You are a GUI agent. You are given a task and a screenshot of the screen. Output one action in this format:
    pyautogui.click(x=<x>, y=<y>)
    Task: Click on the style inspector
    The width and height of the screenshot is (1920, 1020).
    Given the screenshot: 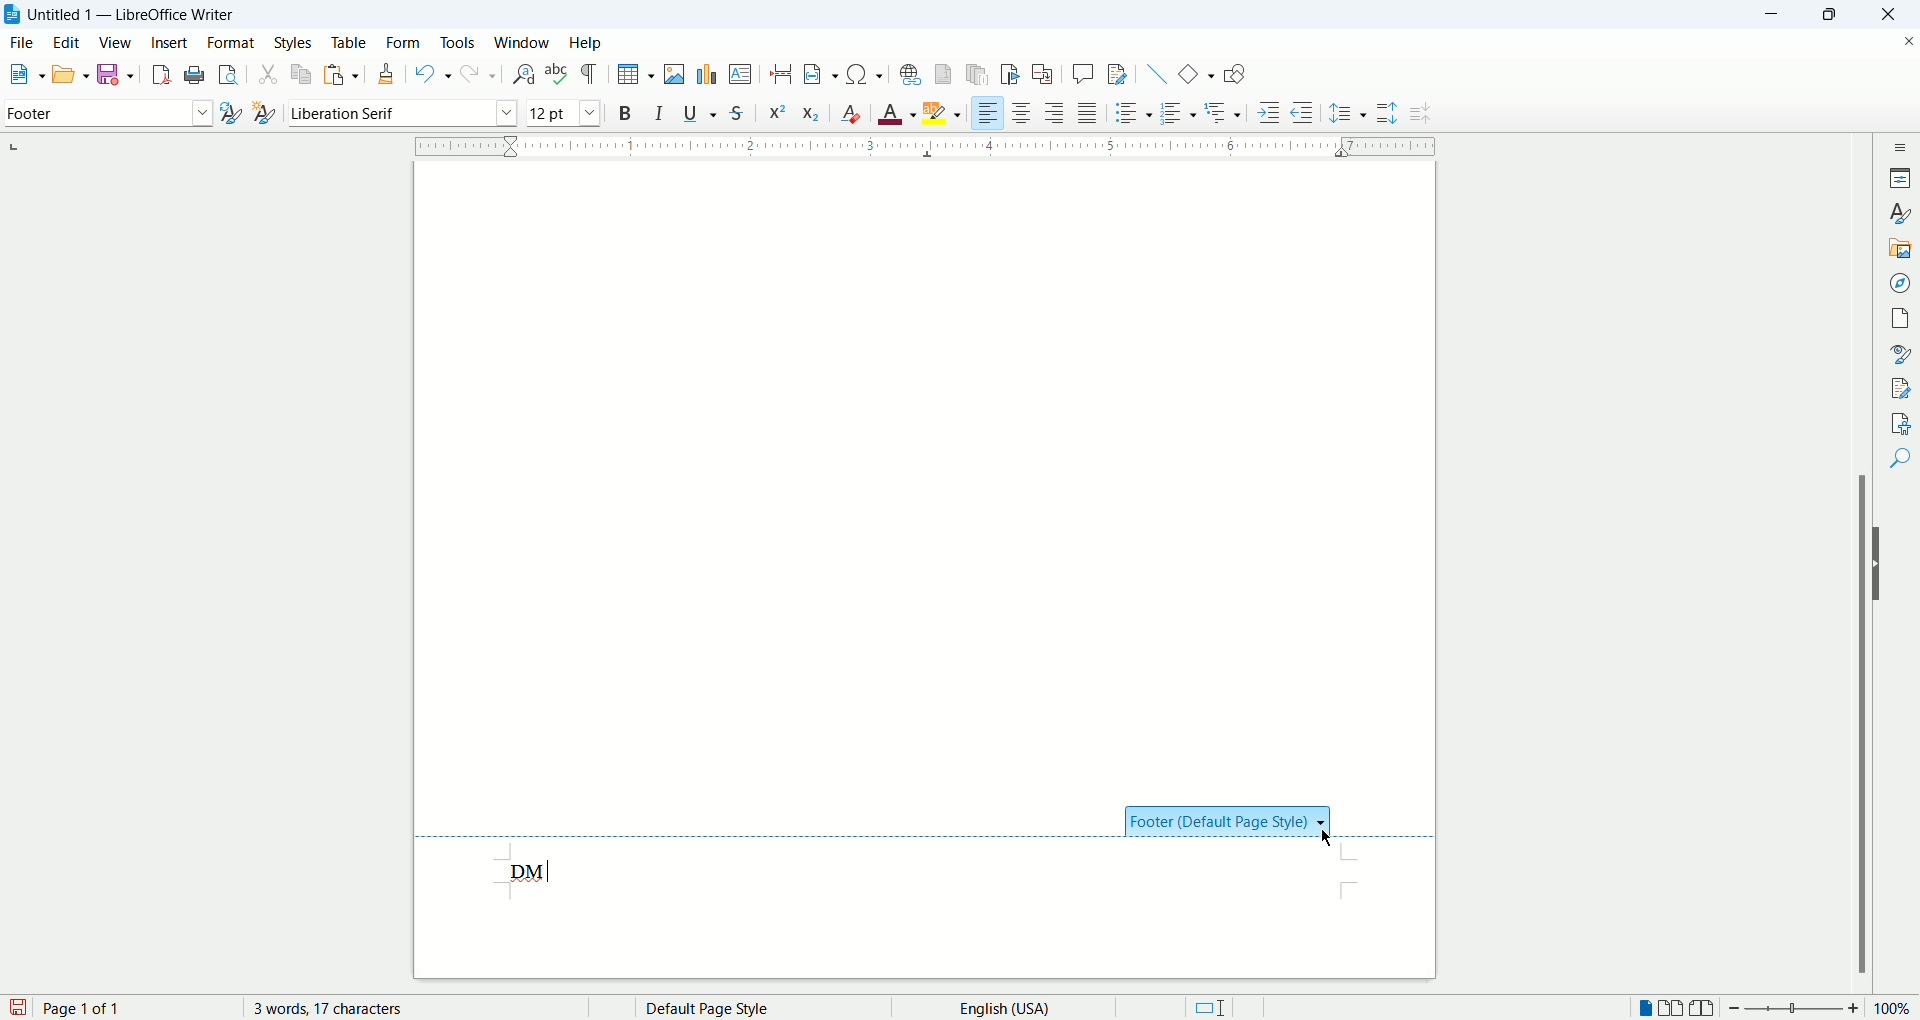 What is the action you would take?
    pyautogui.click(x=1903, y=354)
    